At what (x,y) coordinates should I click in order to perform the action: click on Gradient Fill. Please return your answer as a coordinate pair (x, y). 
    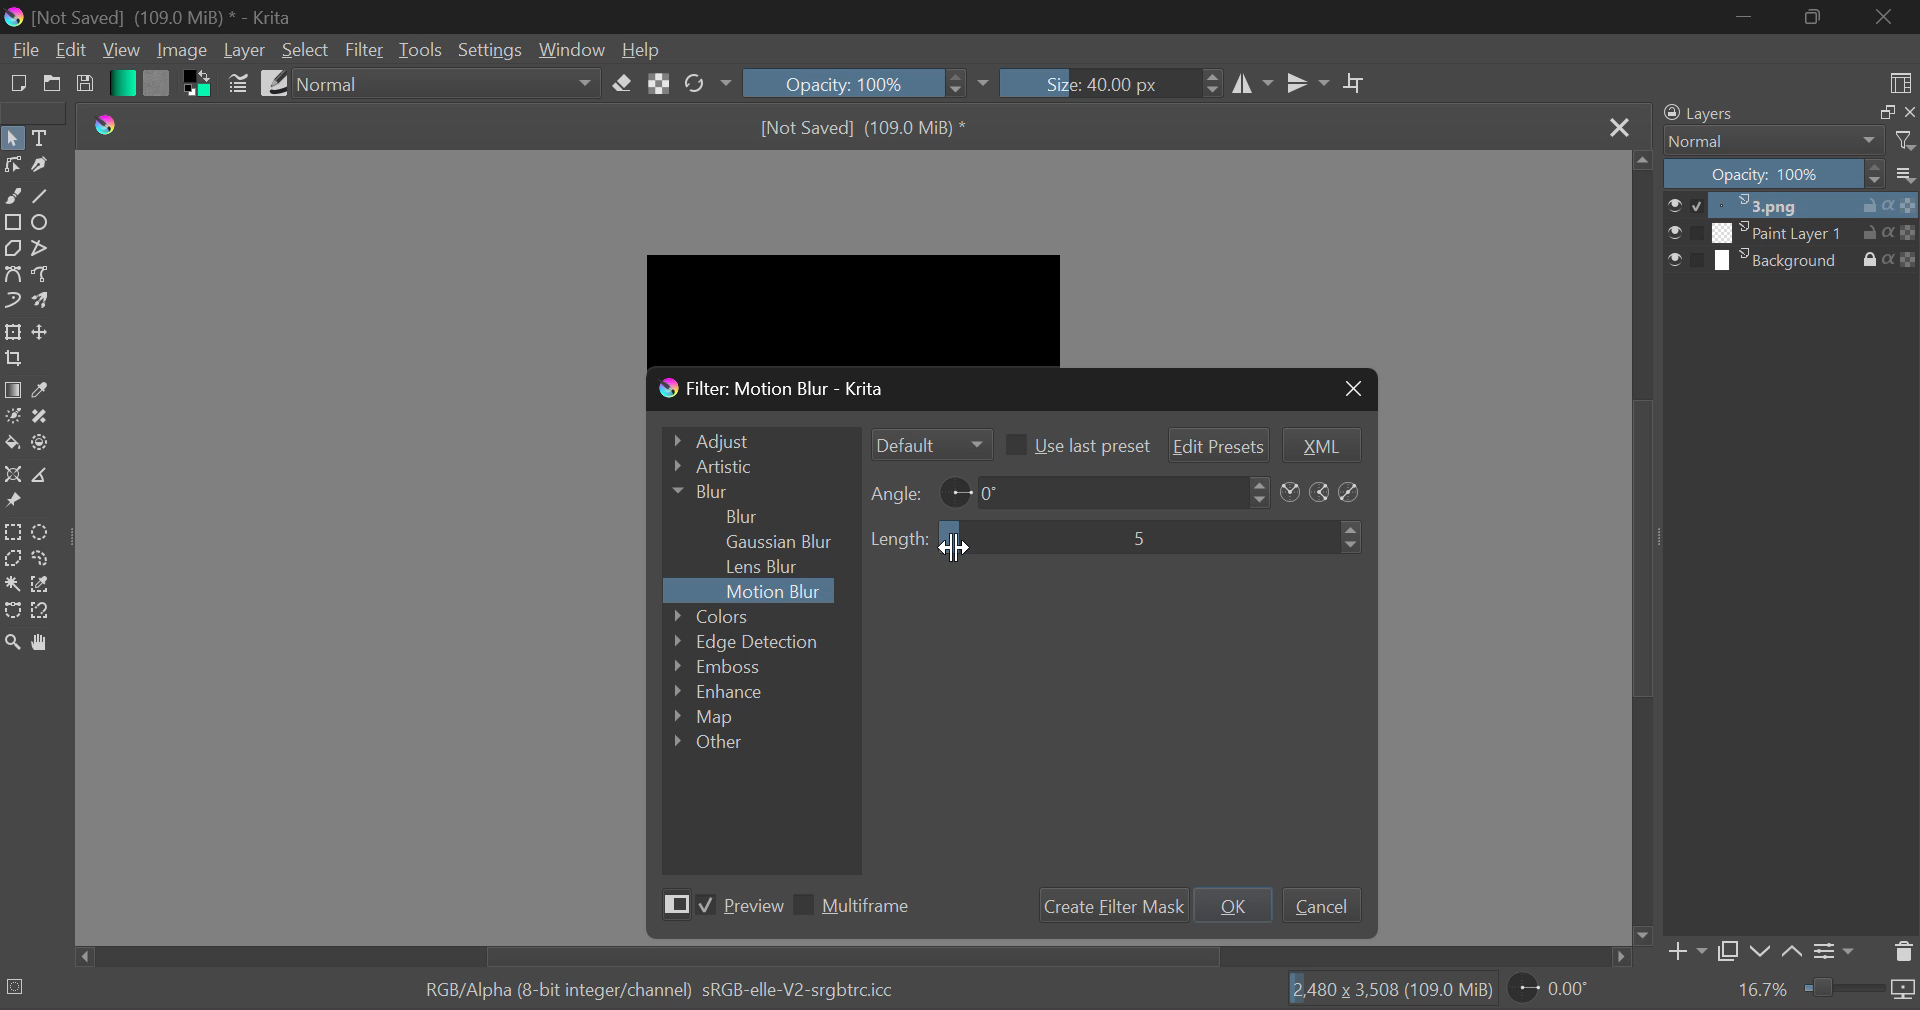
    Looking at the image, I should click on (12, 390).